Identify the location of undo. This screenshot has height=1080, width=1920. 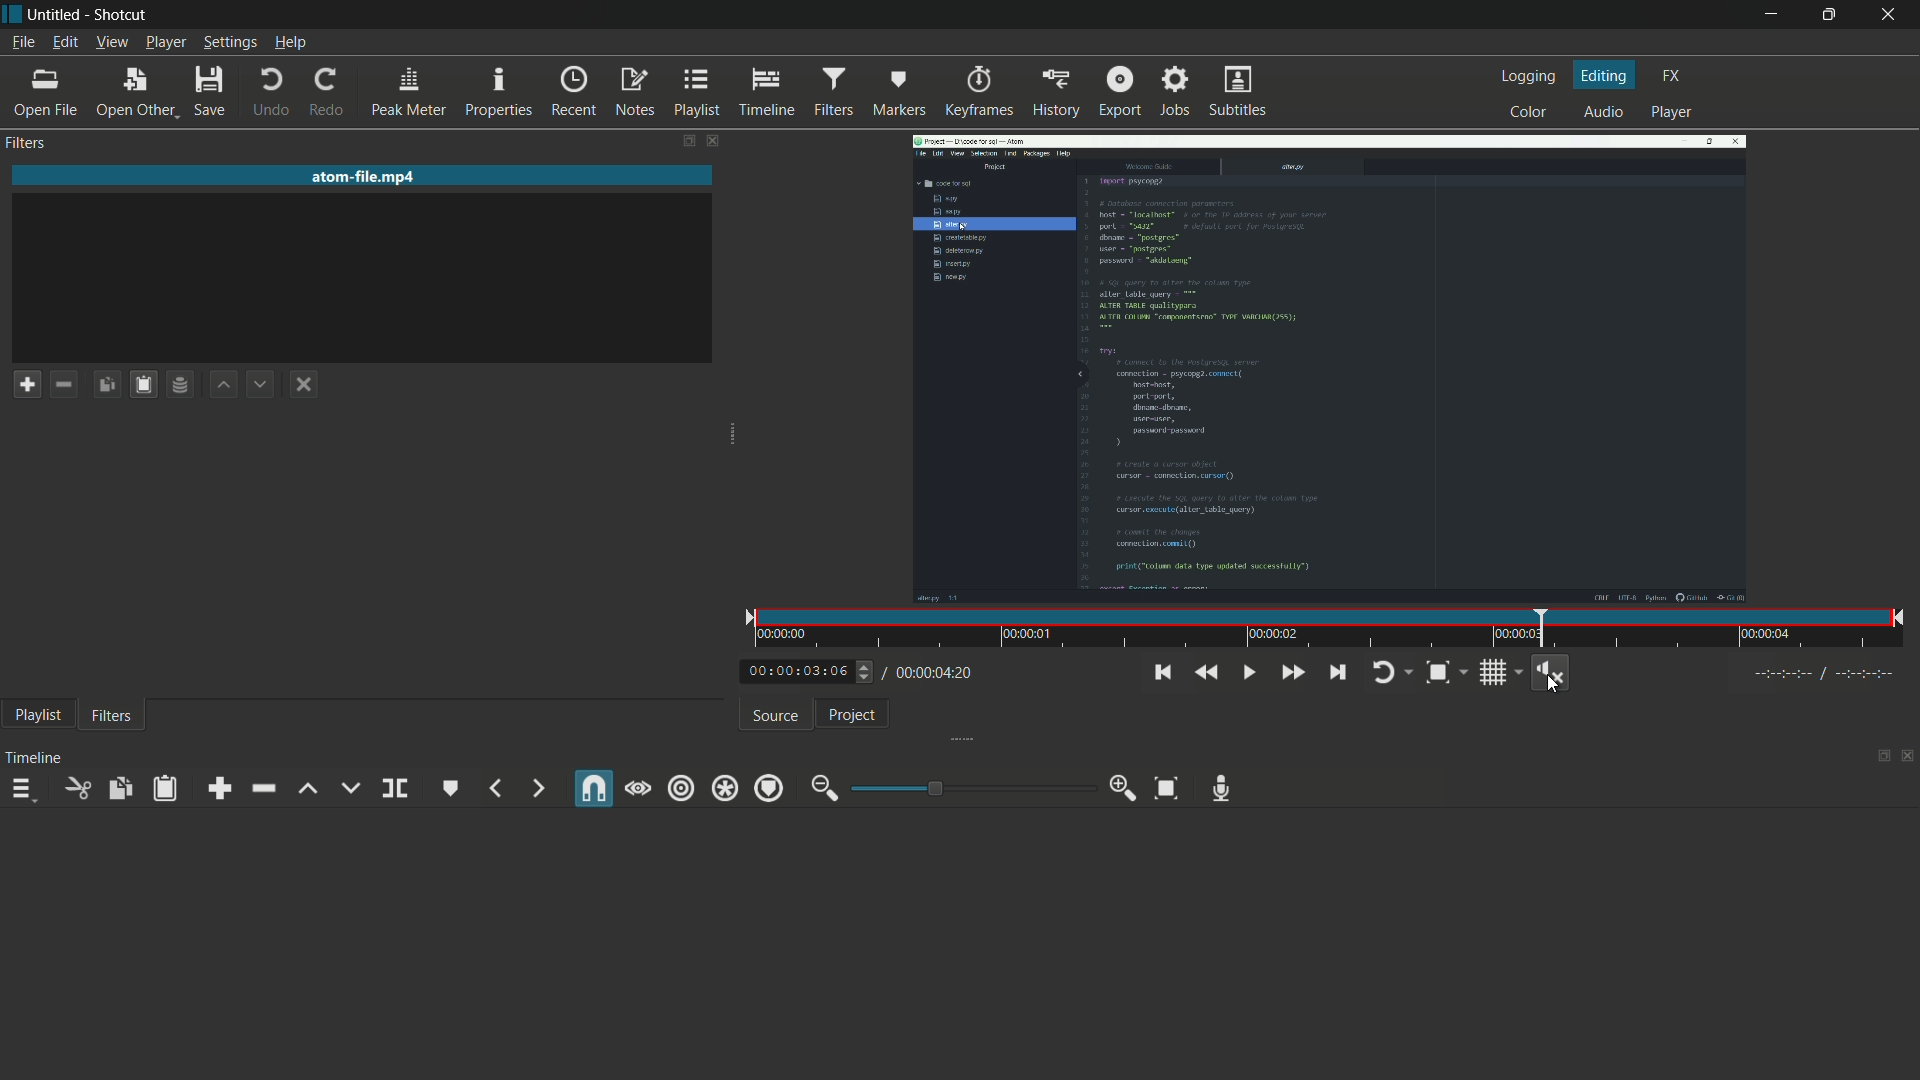
(267, 92).